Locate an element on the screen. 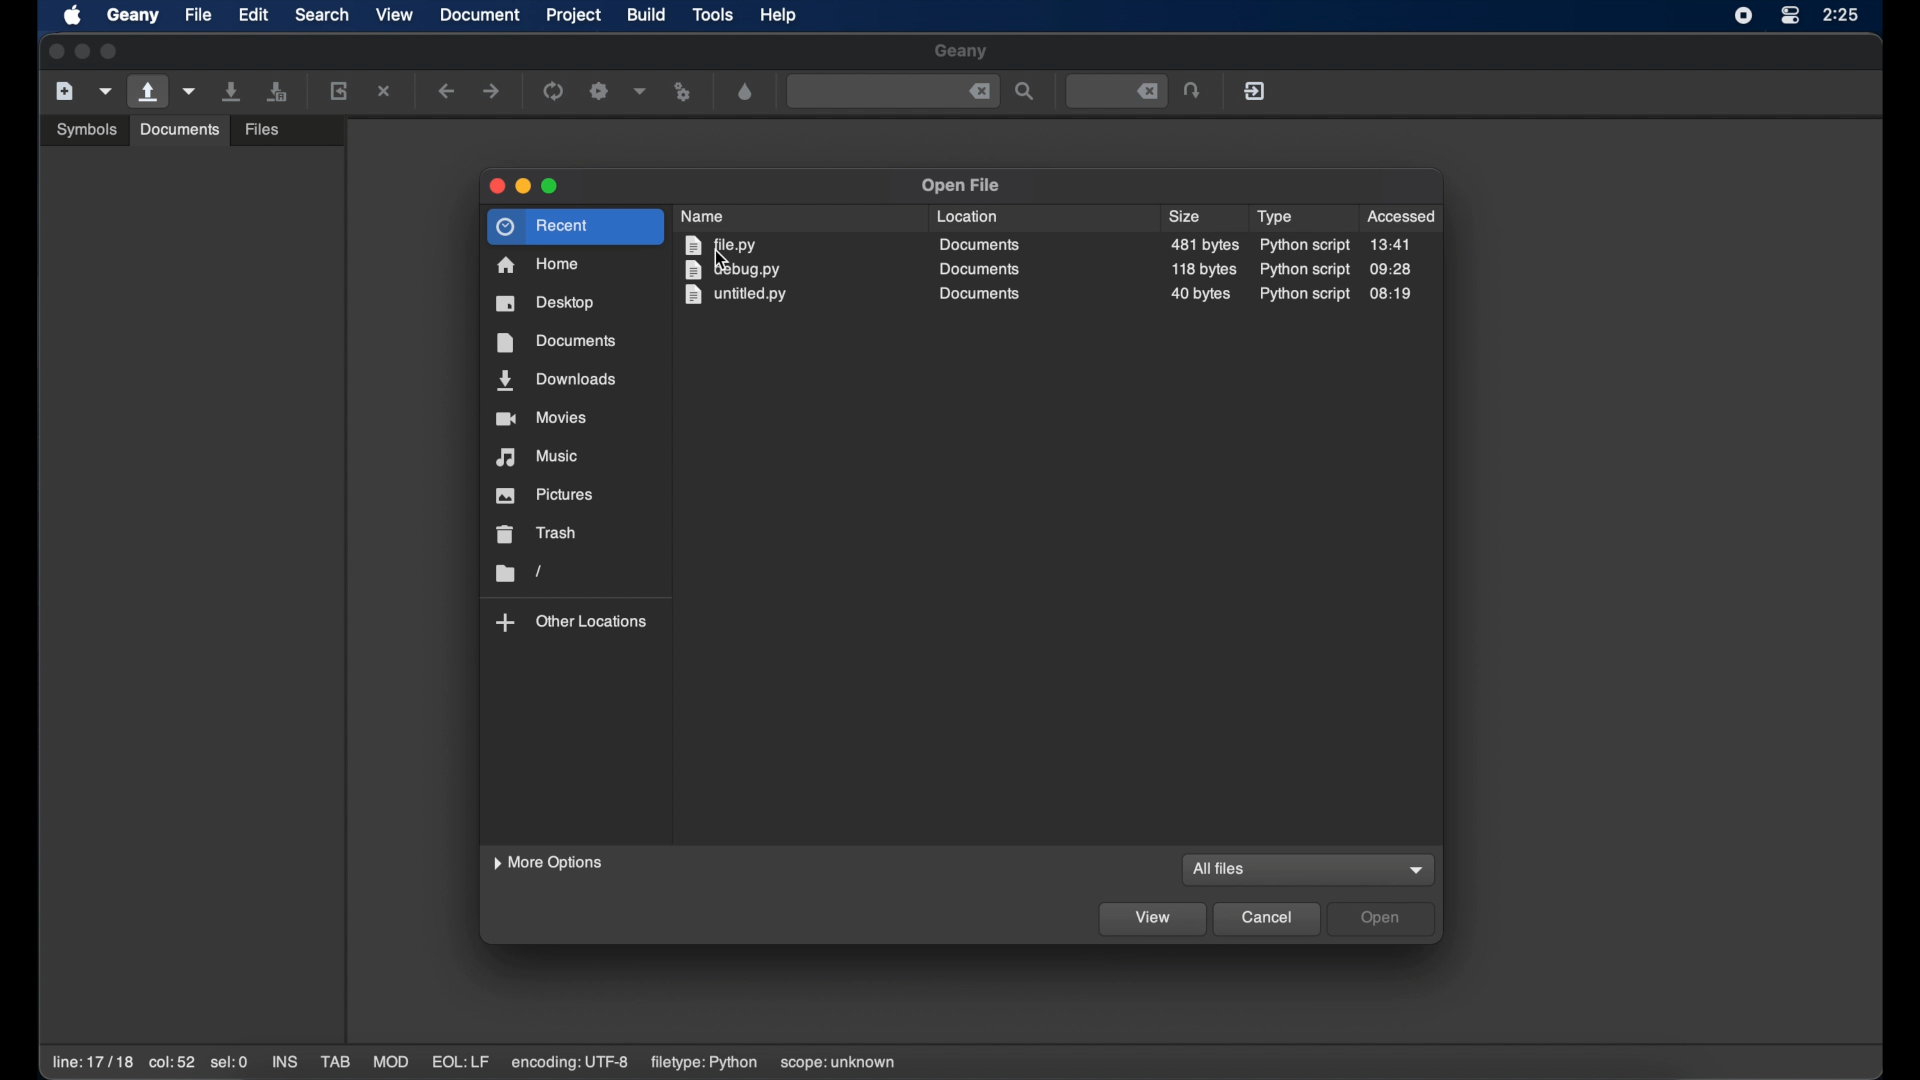 The width and height of the screenshot is (1920, 1080). navigate forward a location is located at coordinates (493, 92).